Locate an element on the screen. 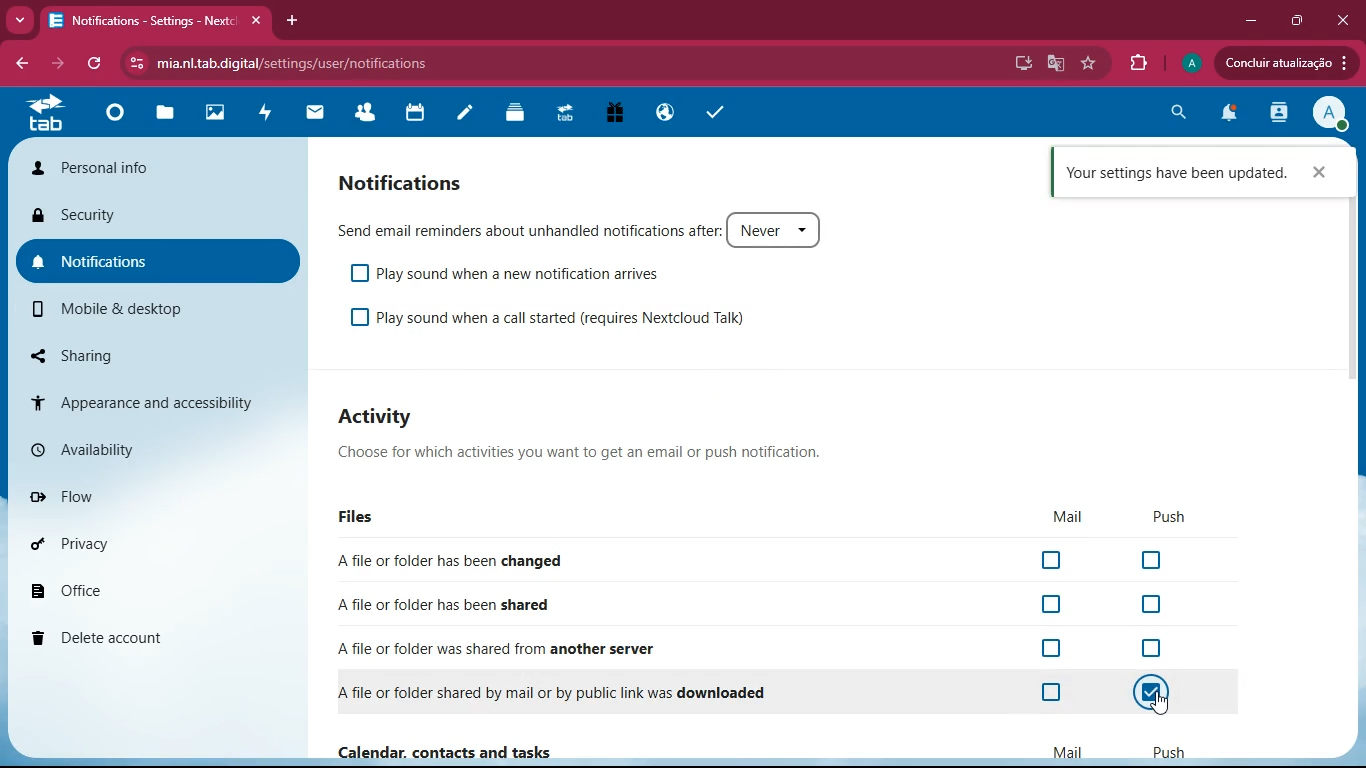 The width and height of the screenshot is (1366, 768). sharing is located at coordinates (80, 349).